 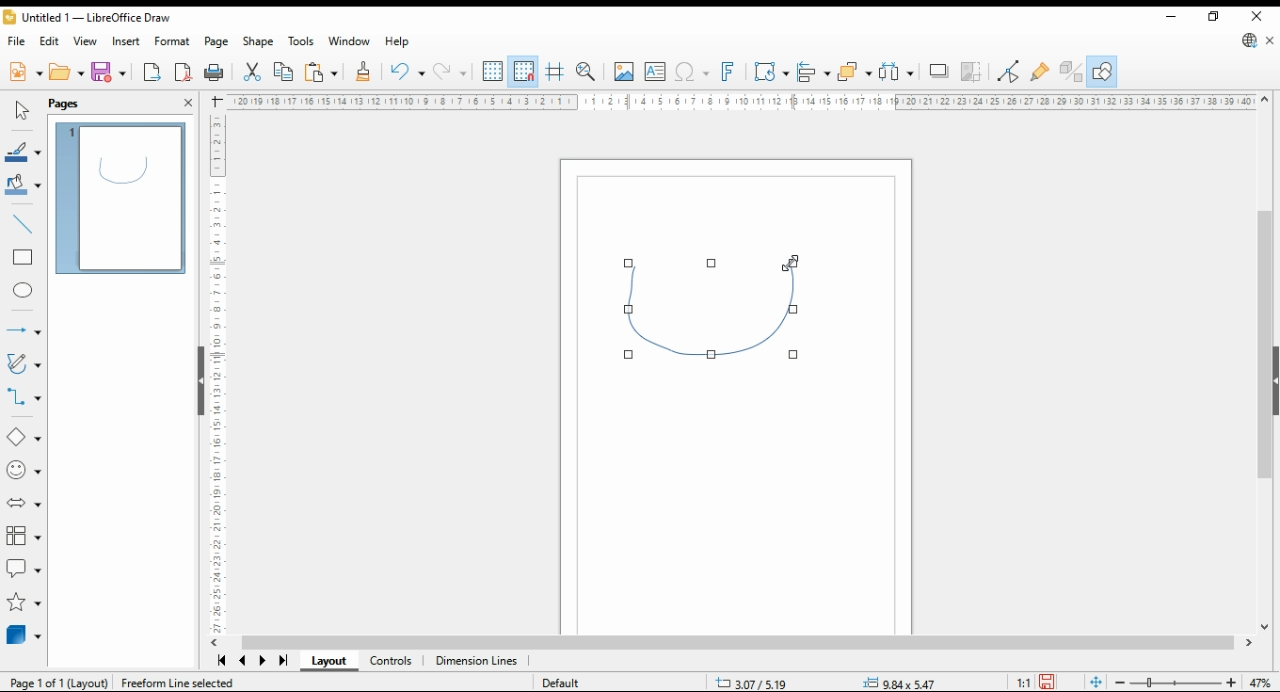 I want to click on Ruler, so click(x=740, y=101).